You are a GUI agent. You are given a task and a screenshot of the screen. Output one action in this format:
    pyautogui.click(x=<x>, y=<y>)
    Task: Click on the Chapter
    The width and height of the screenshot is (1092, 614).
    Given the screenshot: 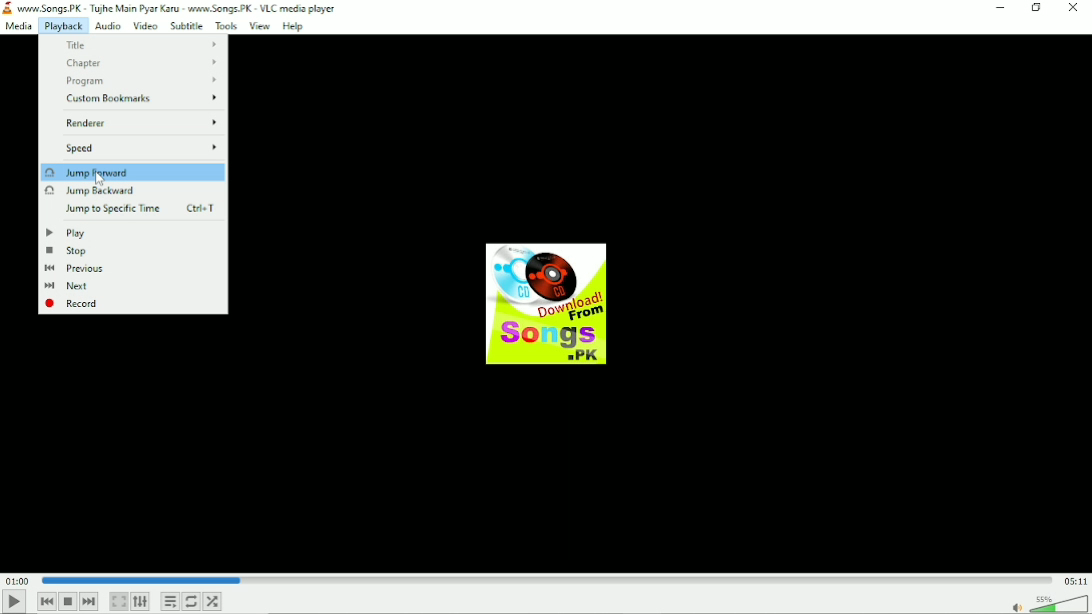 What is the action you would take?
    pyautogui.click(x=141, y=64)
    